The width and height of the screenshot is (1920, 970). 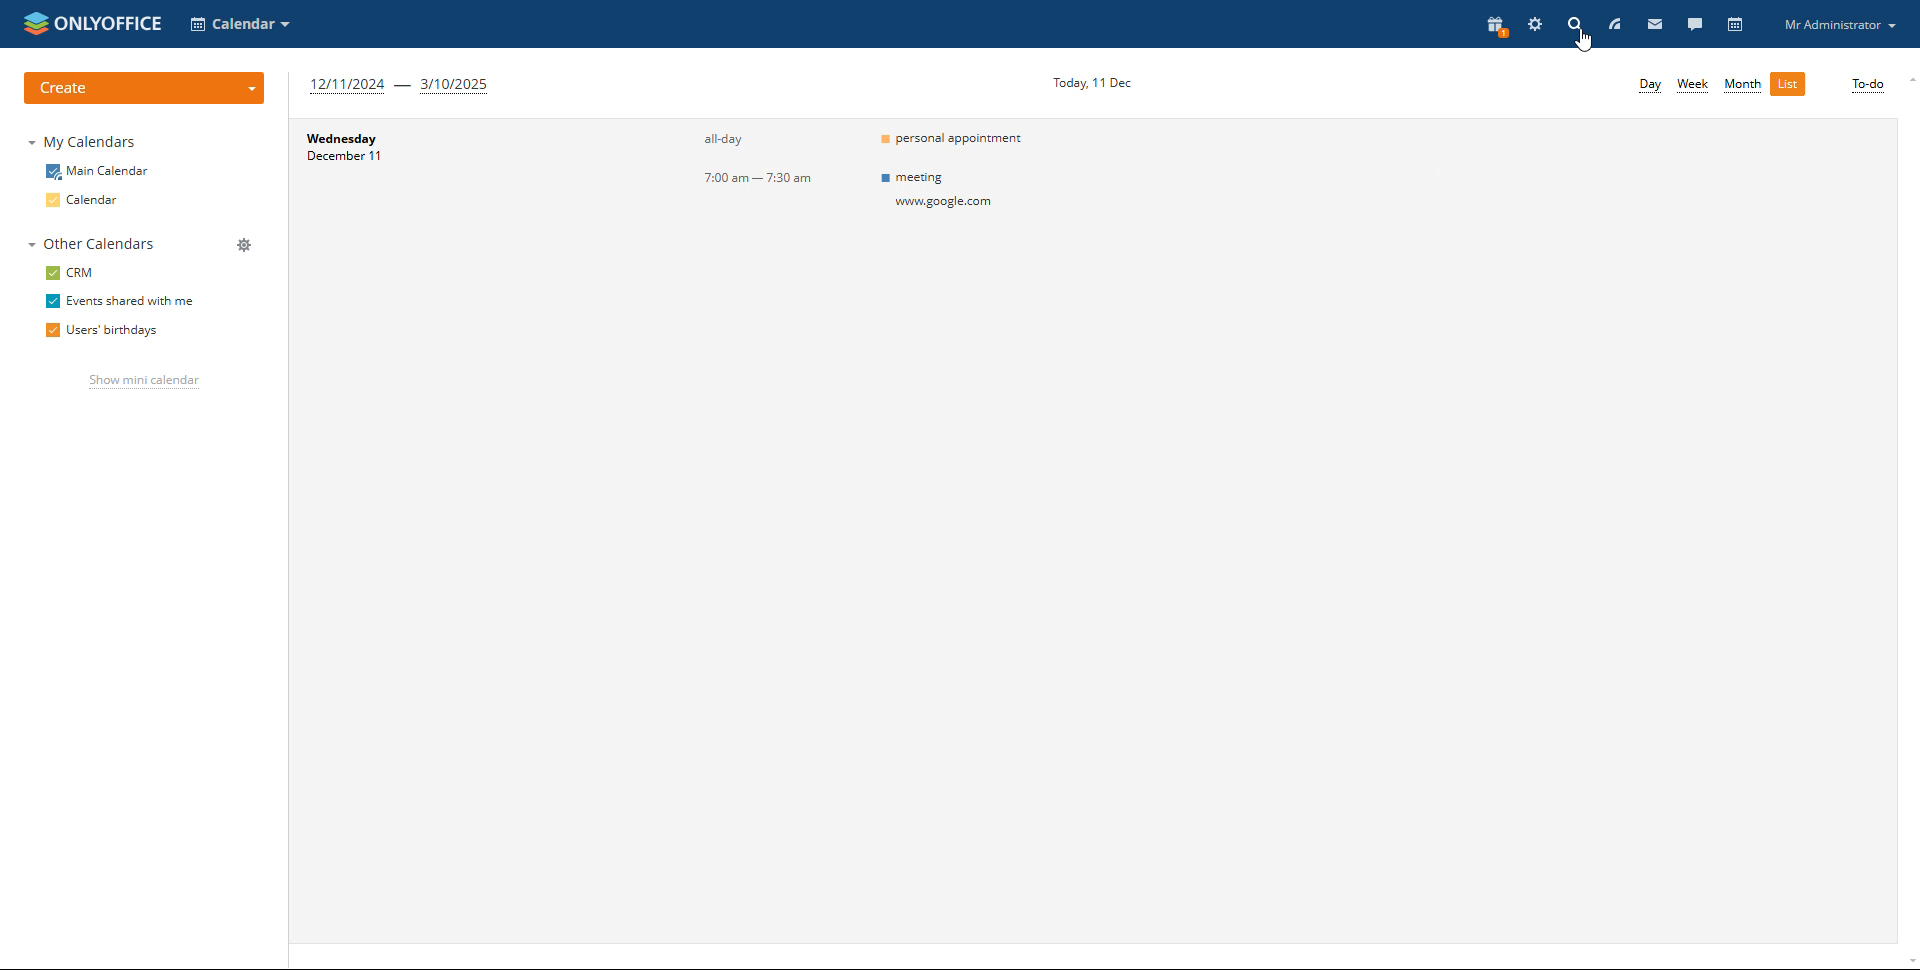 What do you see at coordinates (970, 194) in the screenshot?
I see `= personal appointment
m meeting
wow google.com` at bounding box center [970, 194].